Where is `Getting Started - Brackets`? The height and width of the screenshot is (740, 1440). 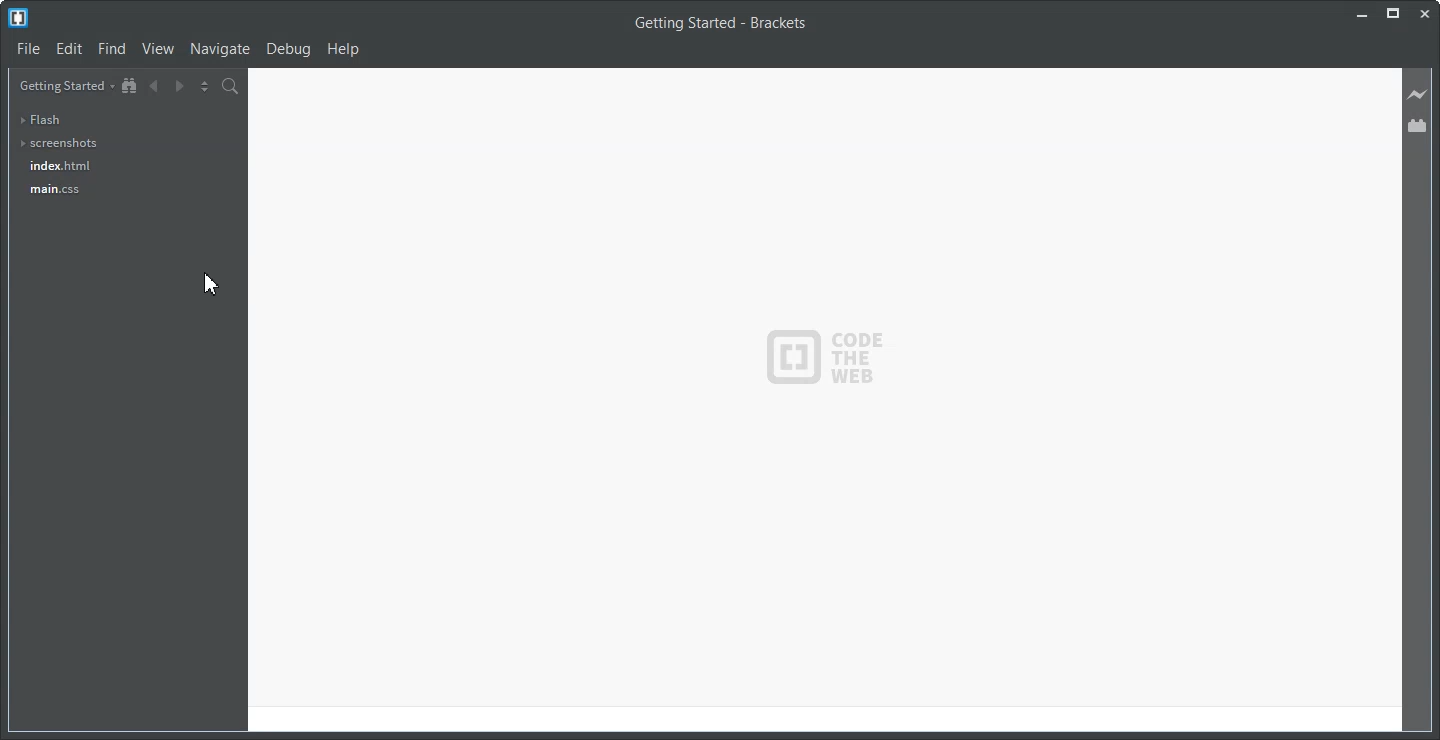
Getting Started - Brackets is located at coordinates (720, 24).